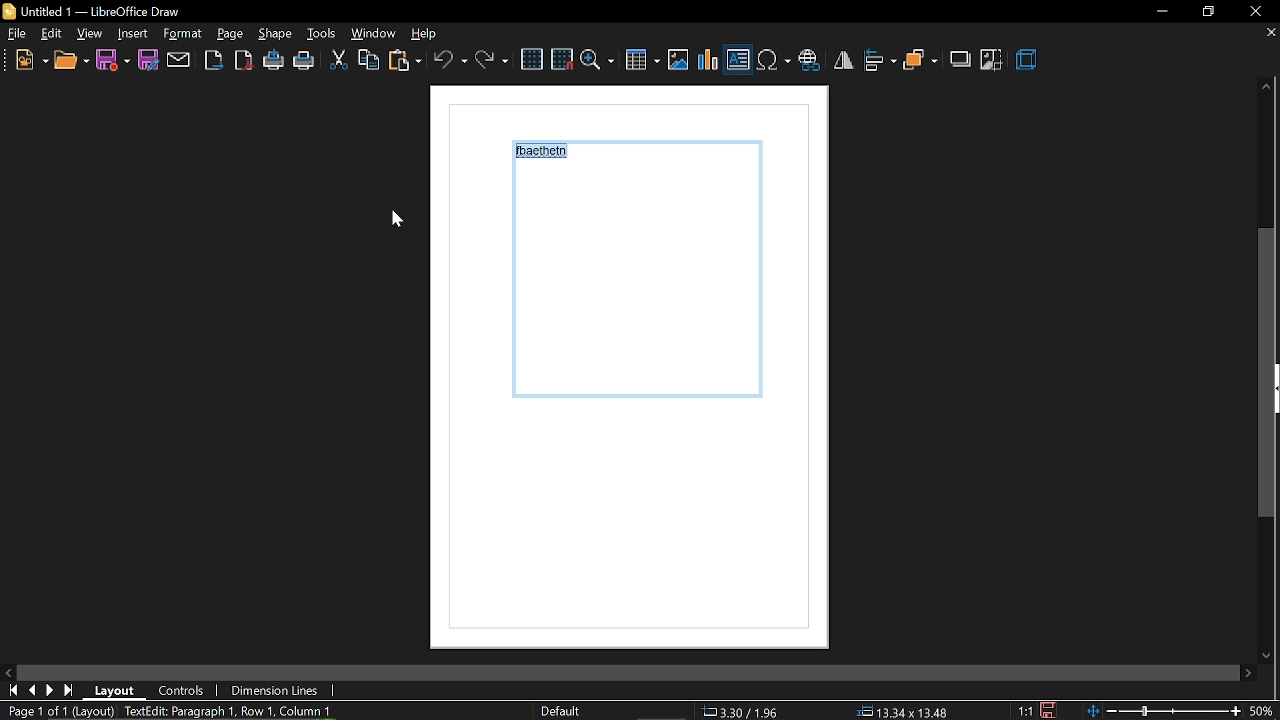 The height and width of the screenshot is (720, 1280). What do you see at coordinates (178, 61) in the screenshot?
I see `attach` at bounding box center [178, 61].